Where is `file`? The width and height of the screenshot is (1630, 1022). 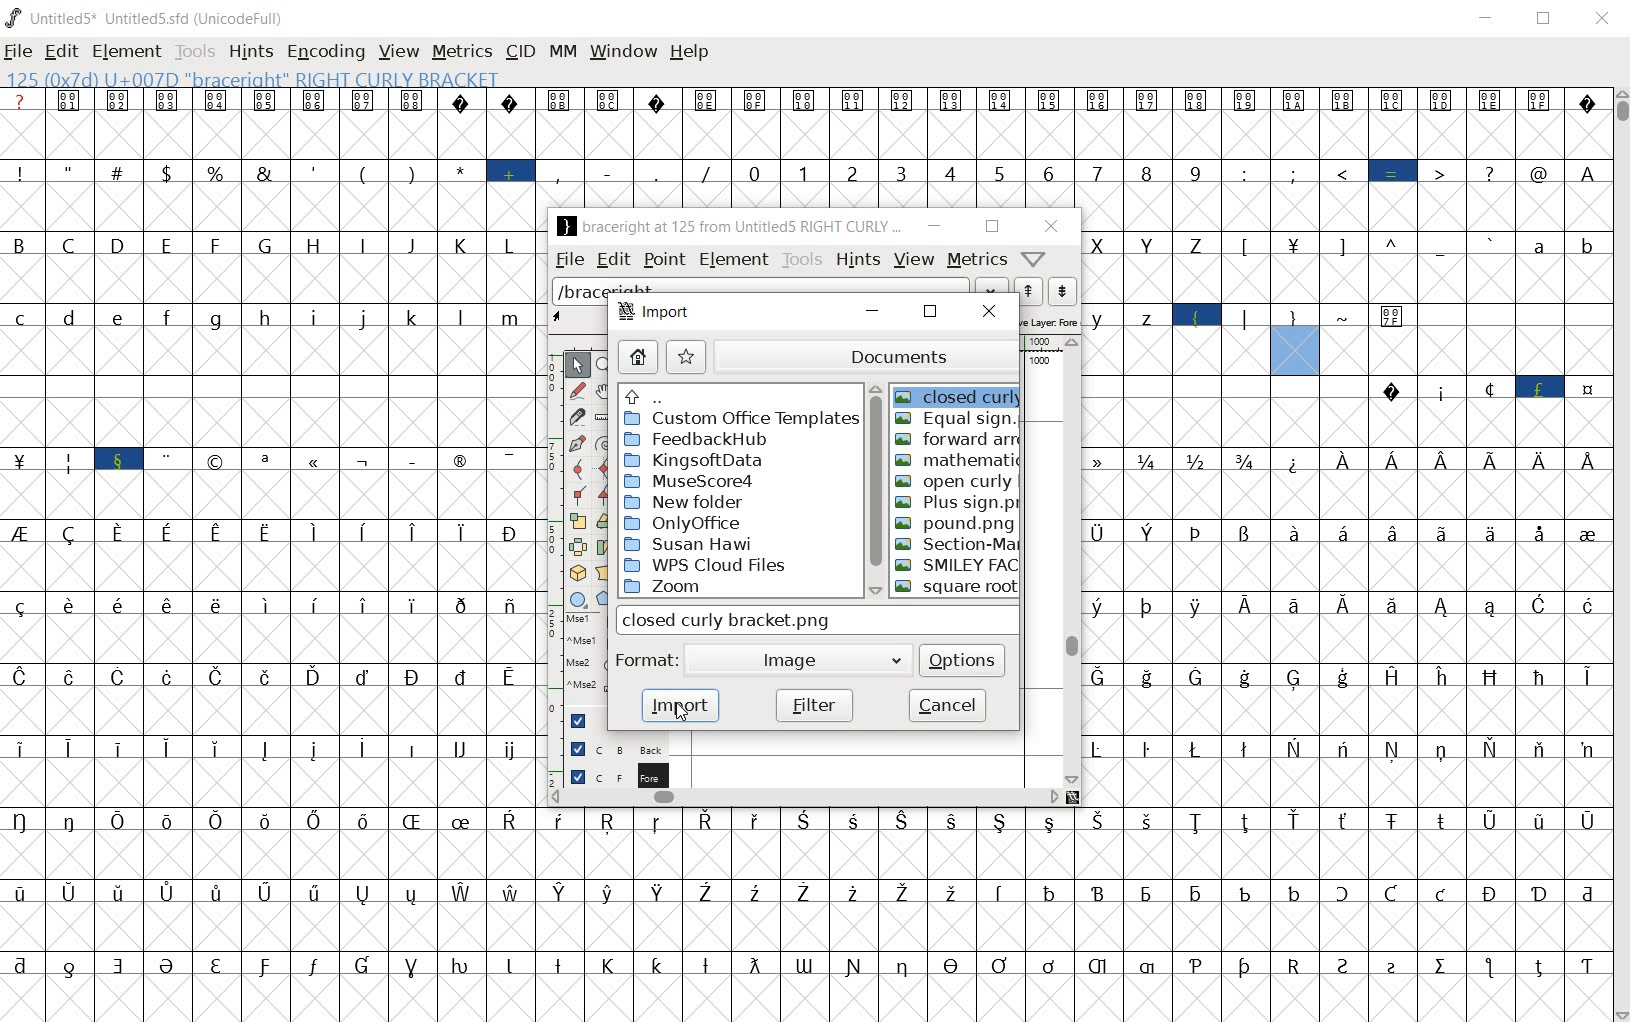
file is located at coordinates (569, 262).